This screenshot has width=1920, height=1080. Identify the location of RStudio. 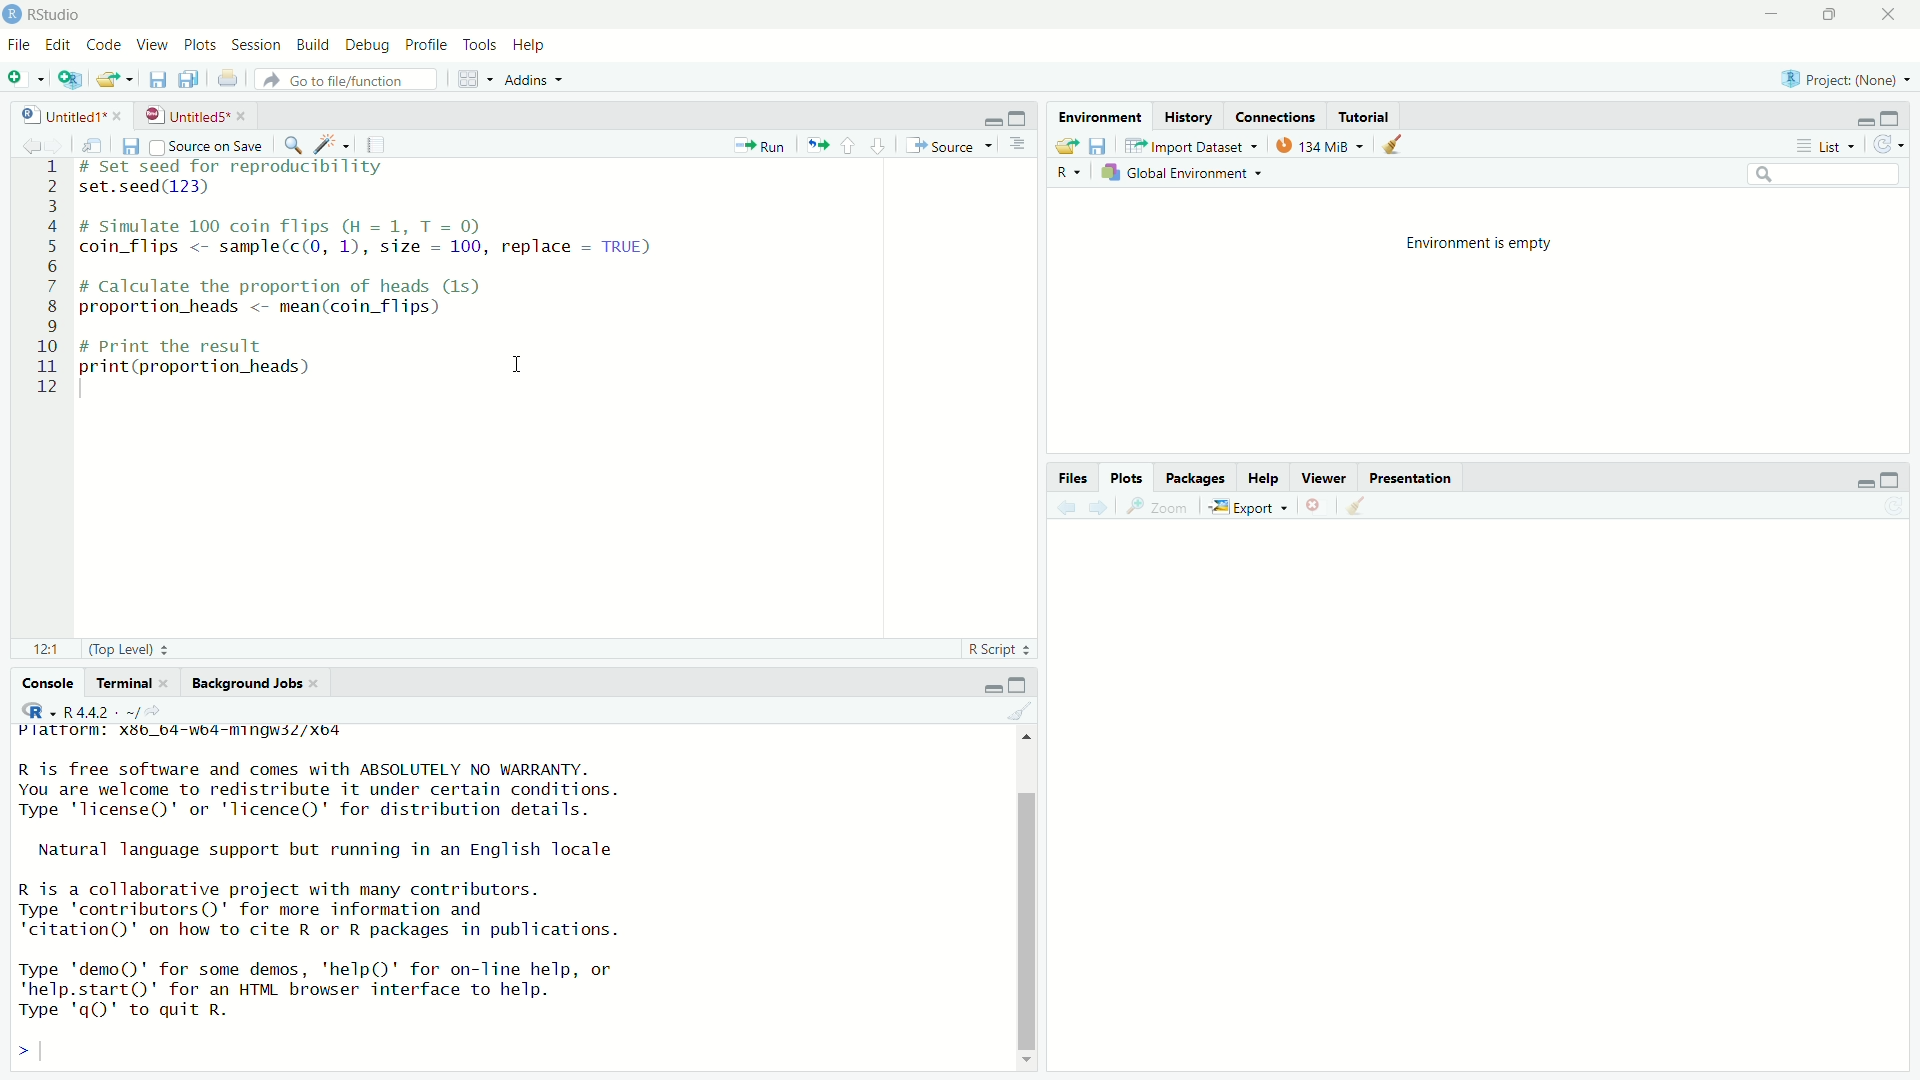
(57, 12).